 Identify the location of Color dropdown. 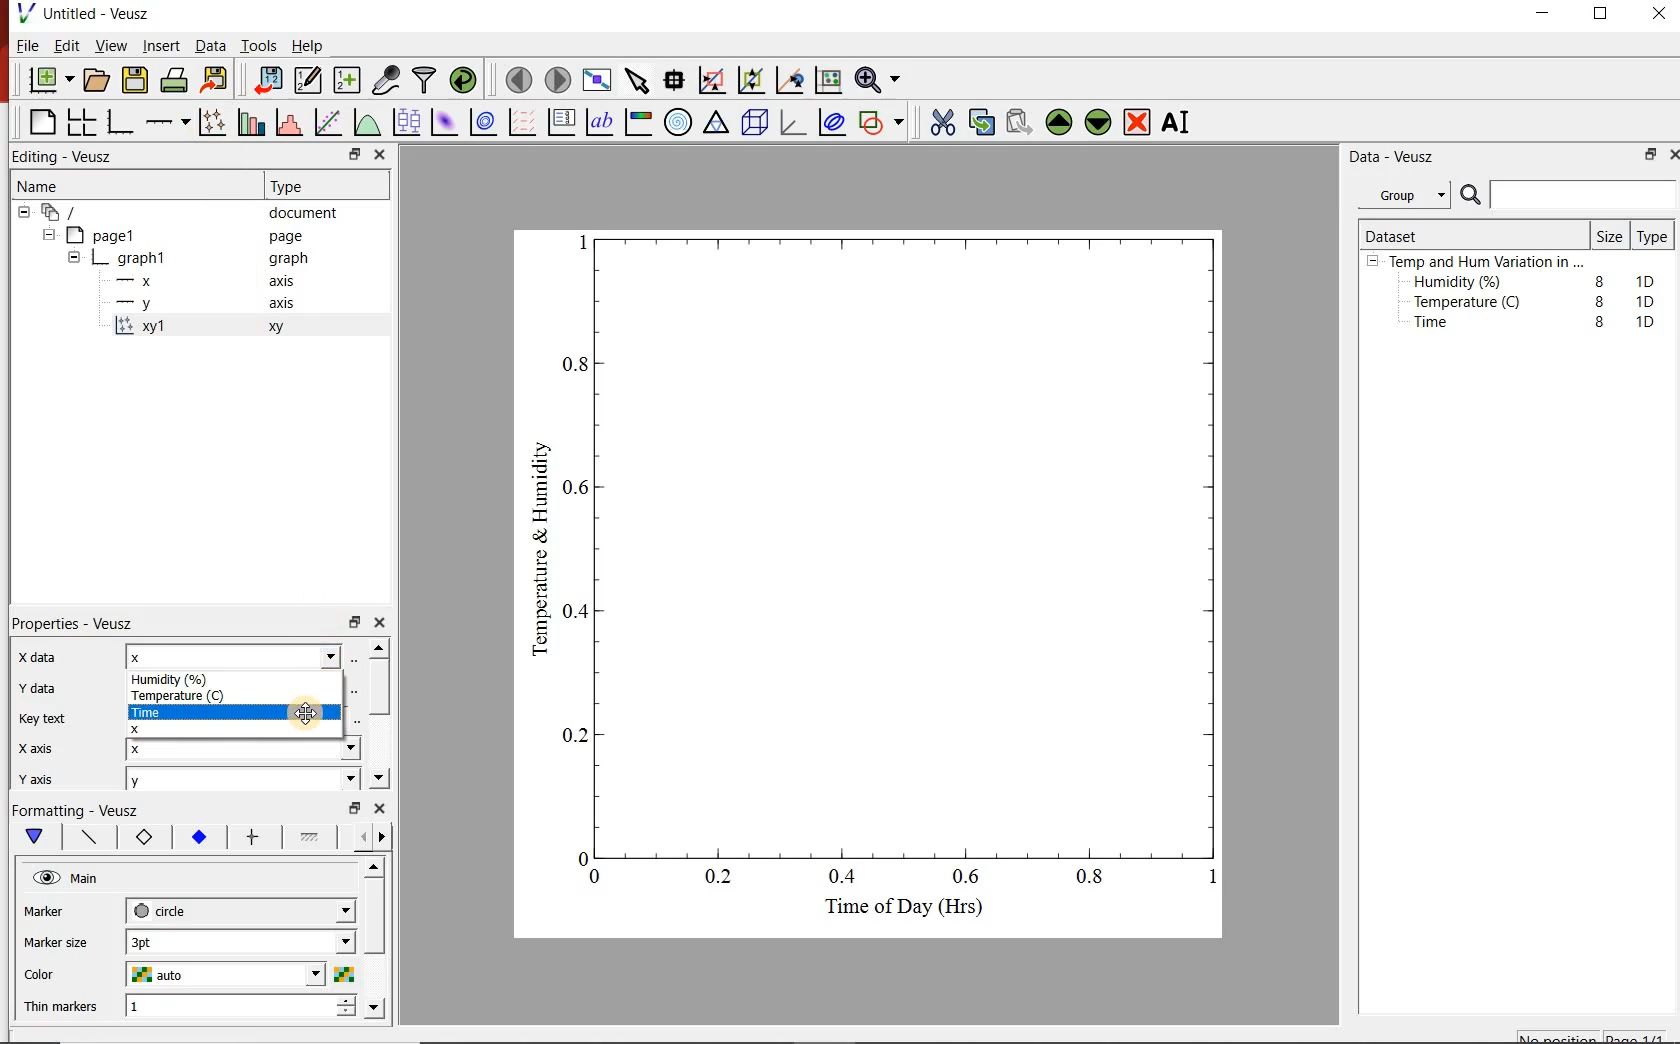
(285, 975).